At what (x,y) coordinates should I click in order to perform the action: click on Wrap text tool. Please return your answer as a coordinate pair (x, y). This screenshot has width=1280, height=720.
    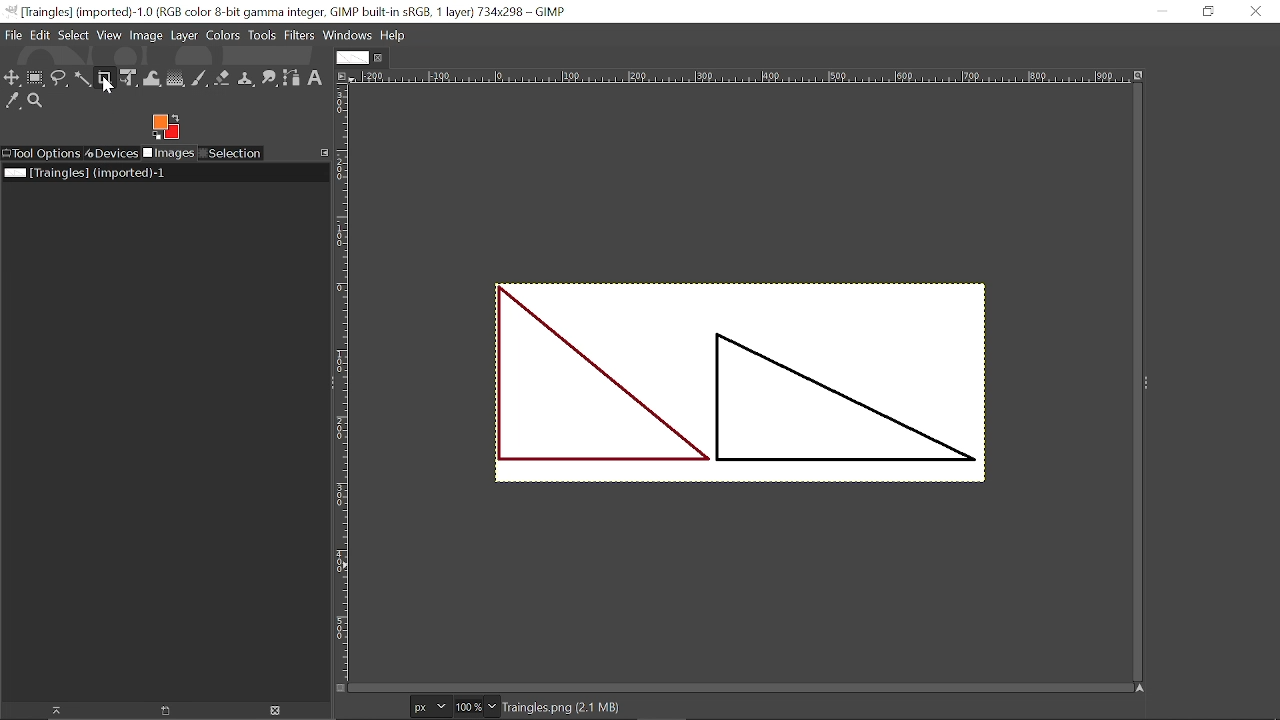
    Looking at the image, I should click on (153, 78).